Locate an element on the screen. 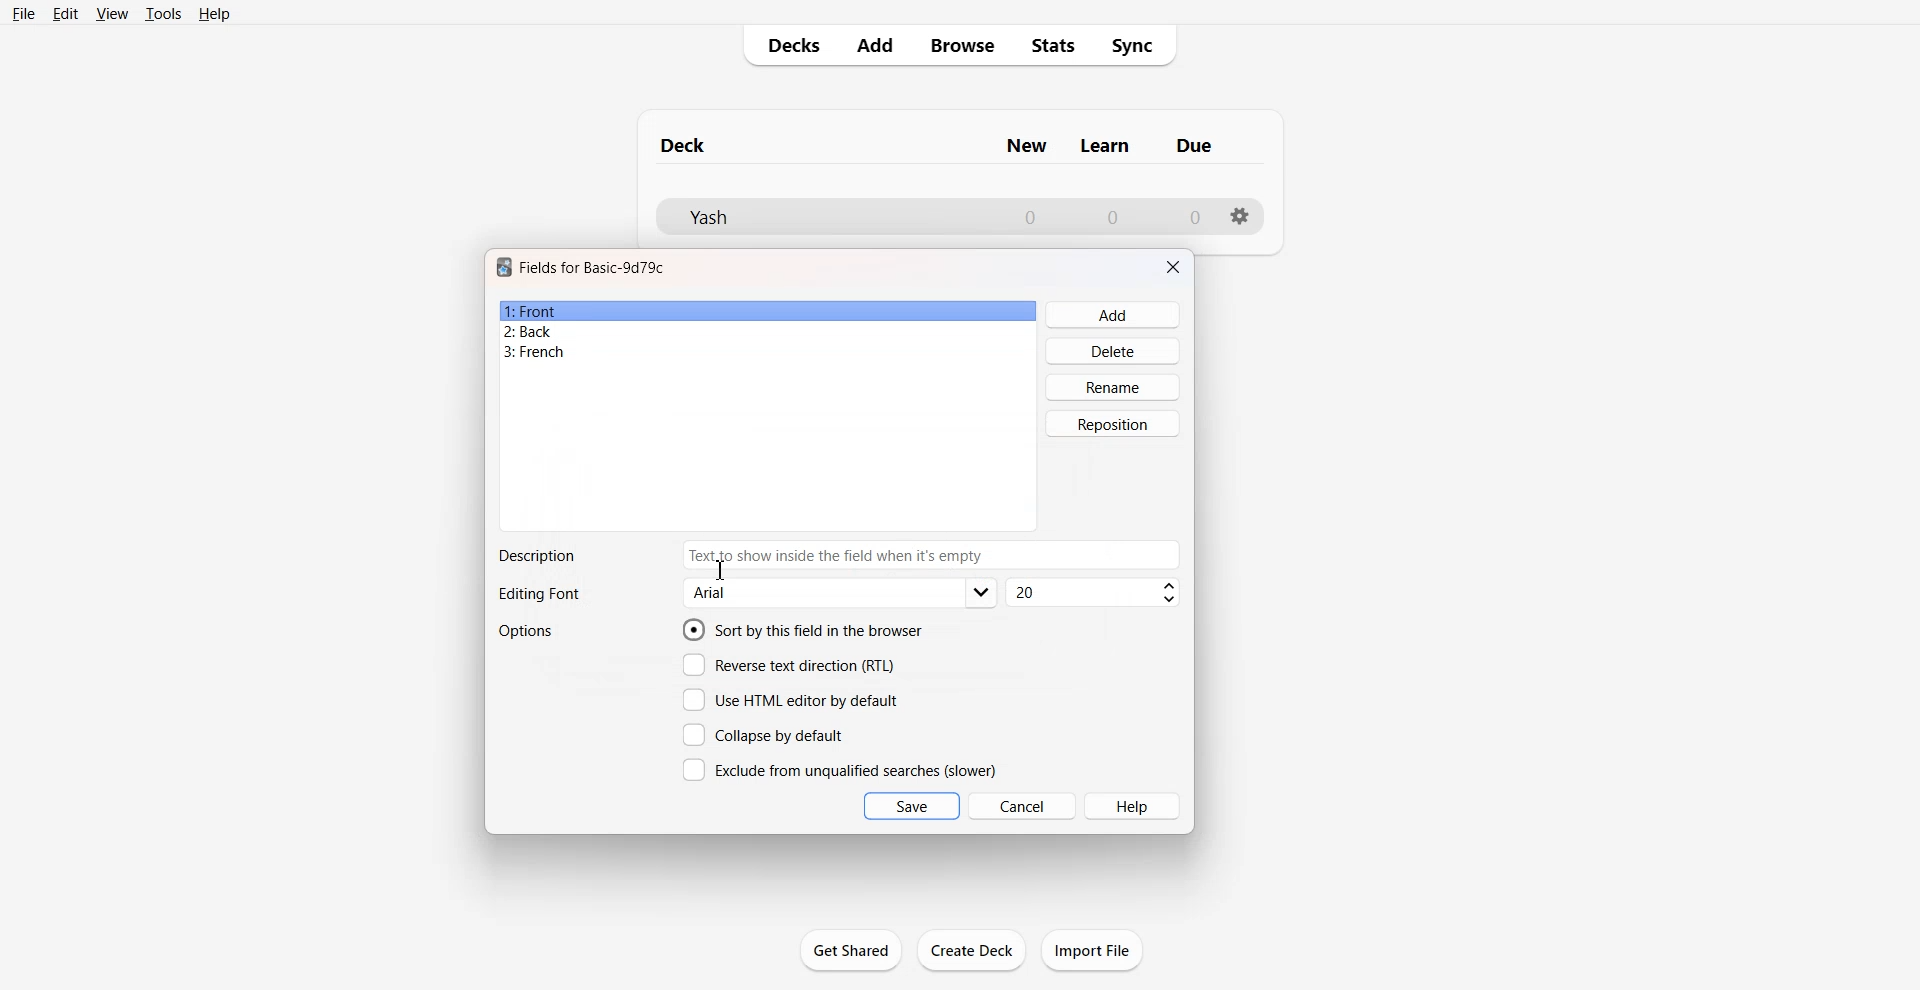  Edit is located at coordinates (65, 14).